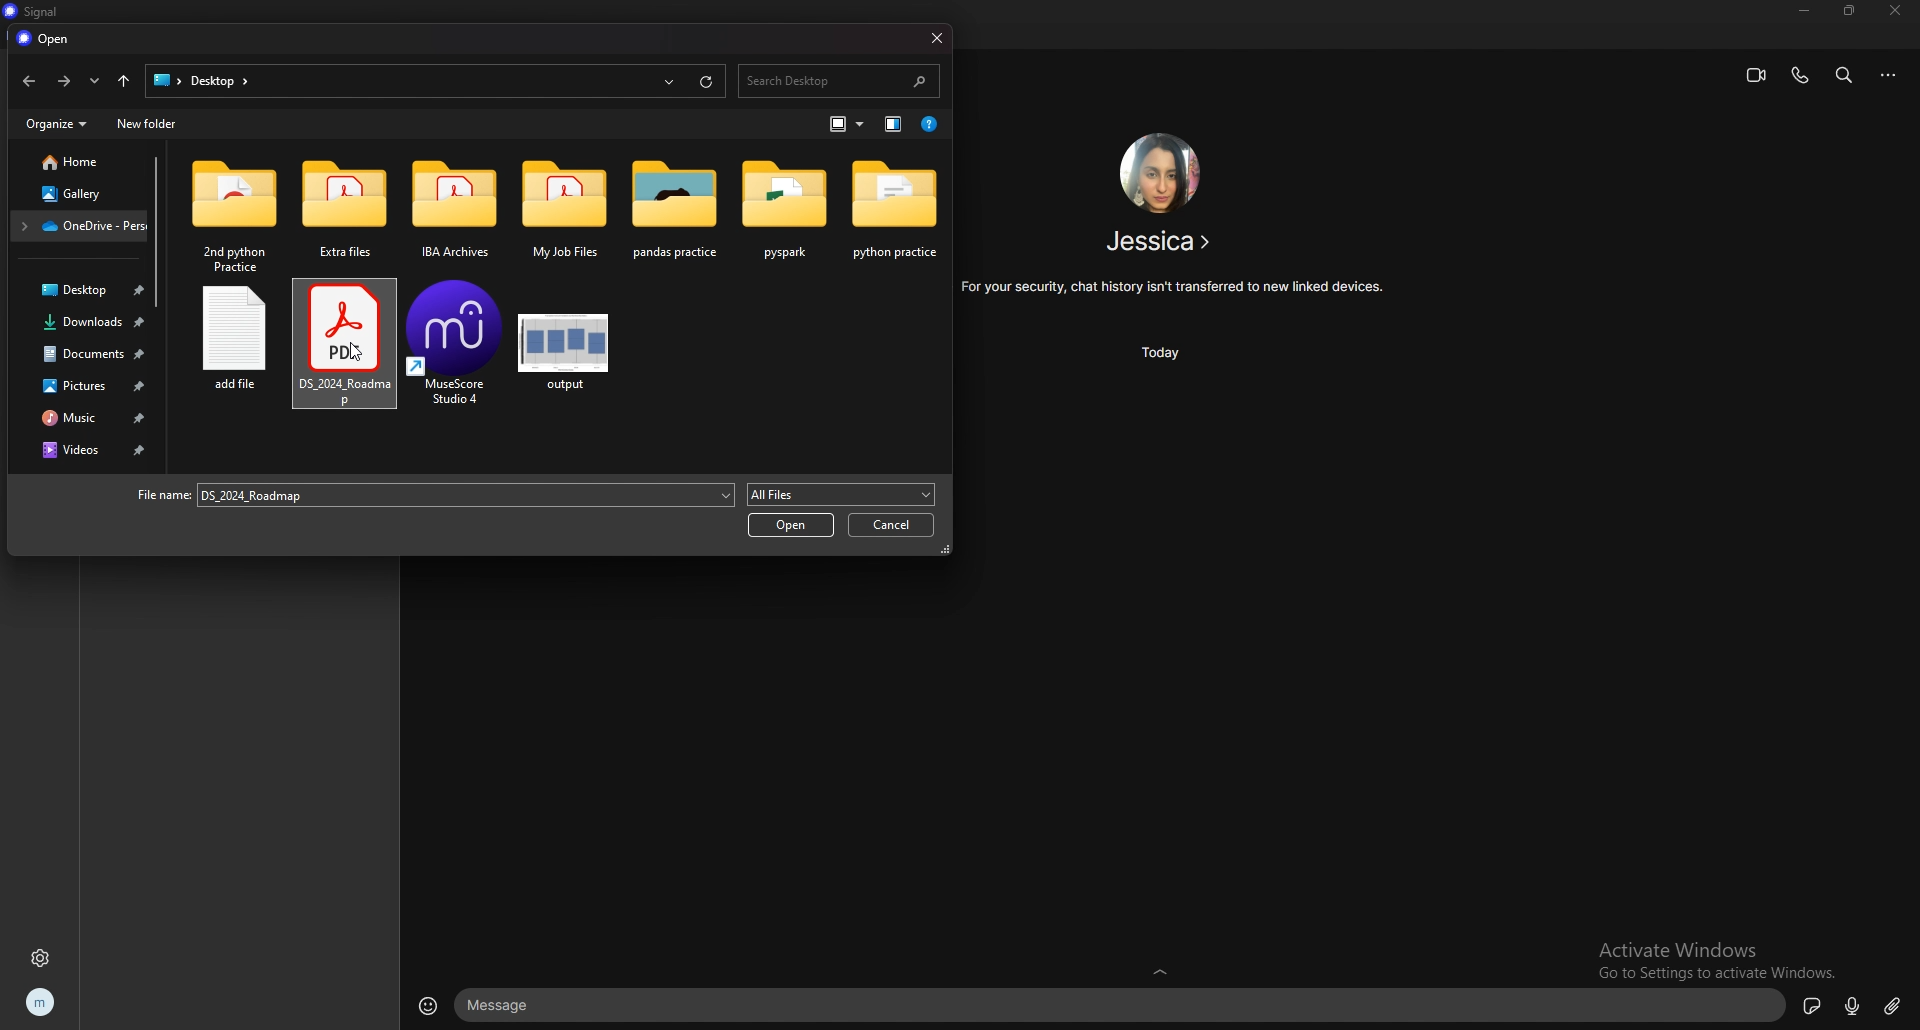 Image resolution: width=1920 pixels, height=1030 pixels. What do you see at coordinates (1162, 241) in the screenshot?
I see `contact name` at bounding box center [1162, 241].